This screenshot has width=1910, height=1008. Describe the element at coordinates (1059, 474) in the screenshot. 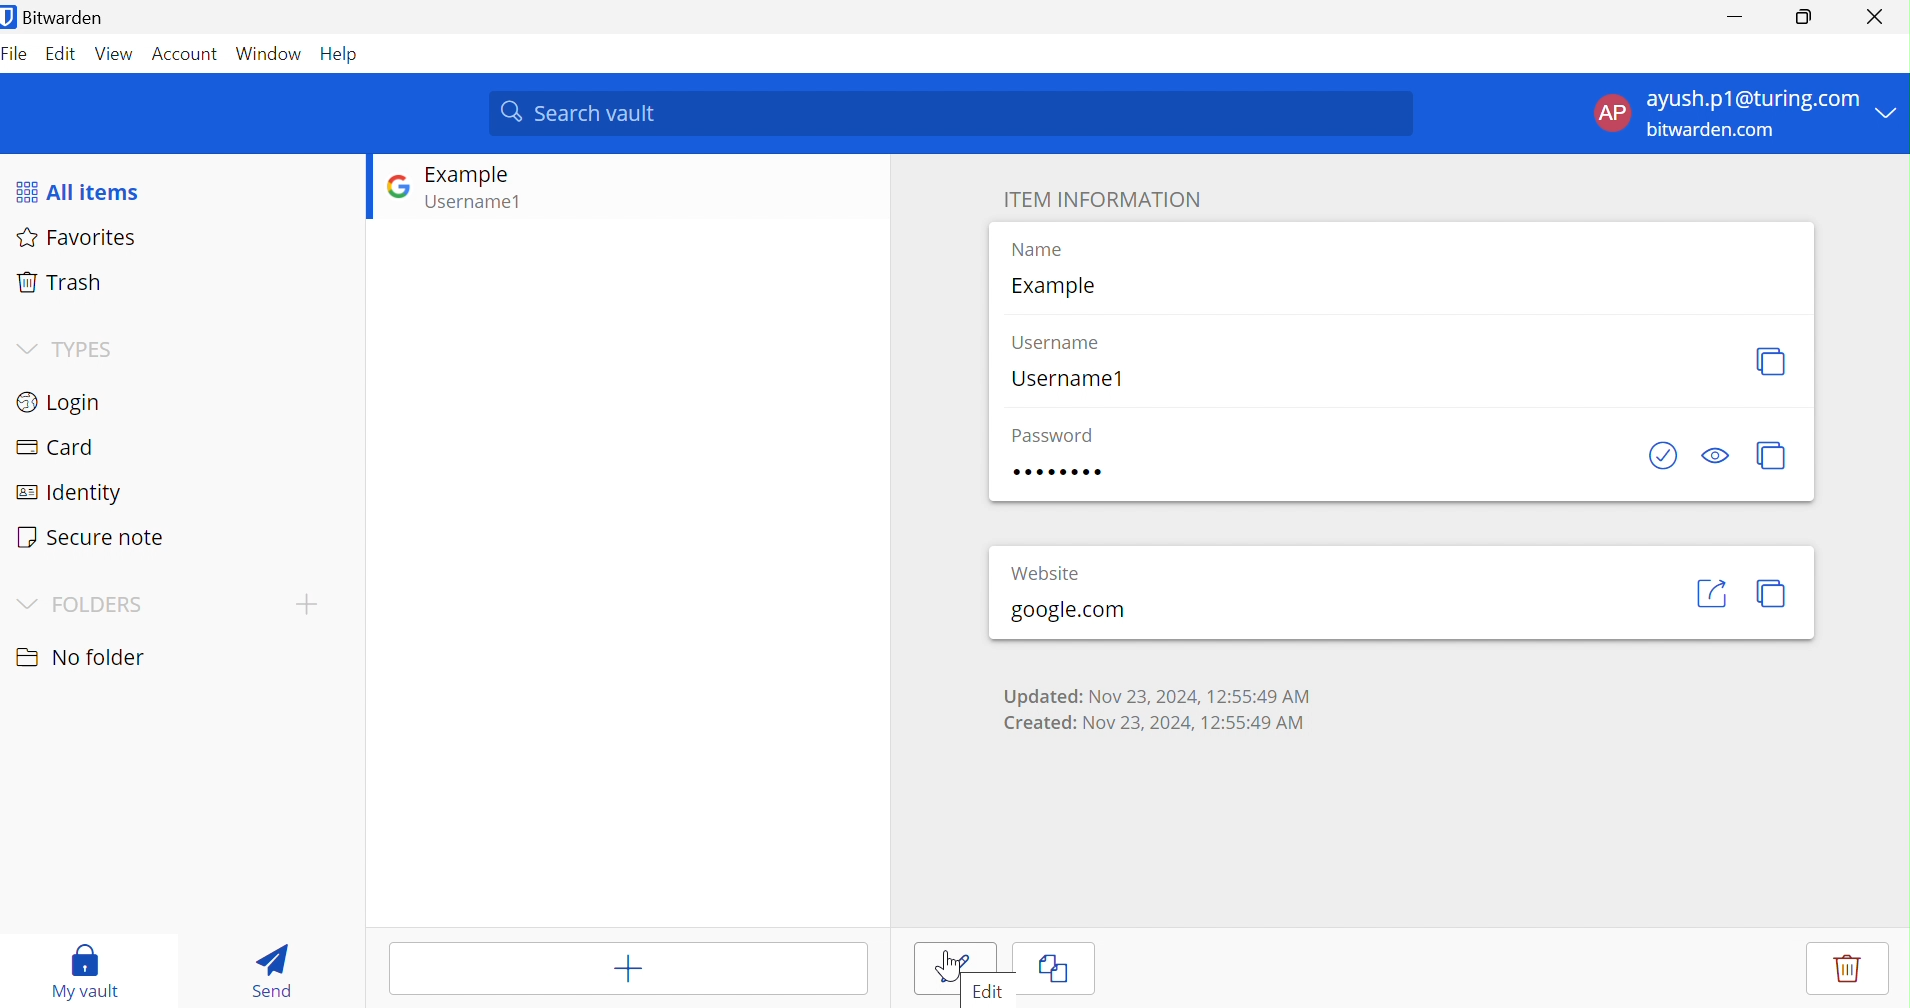

I see `Password` at that location.